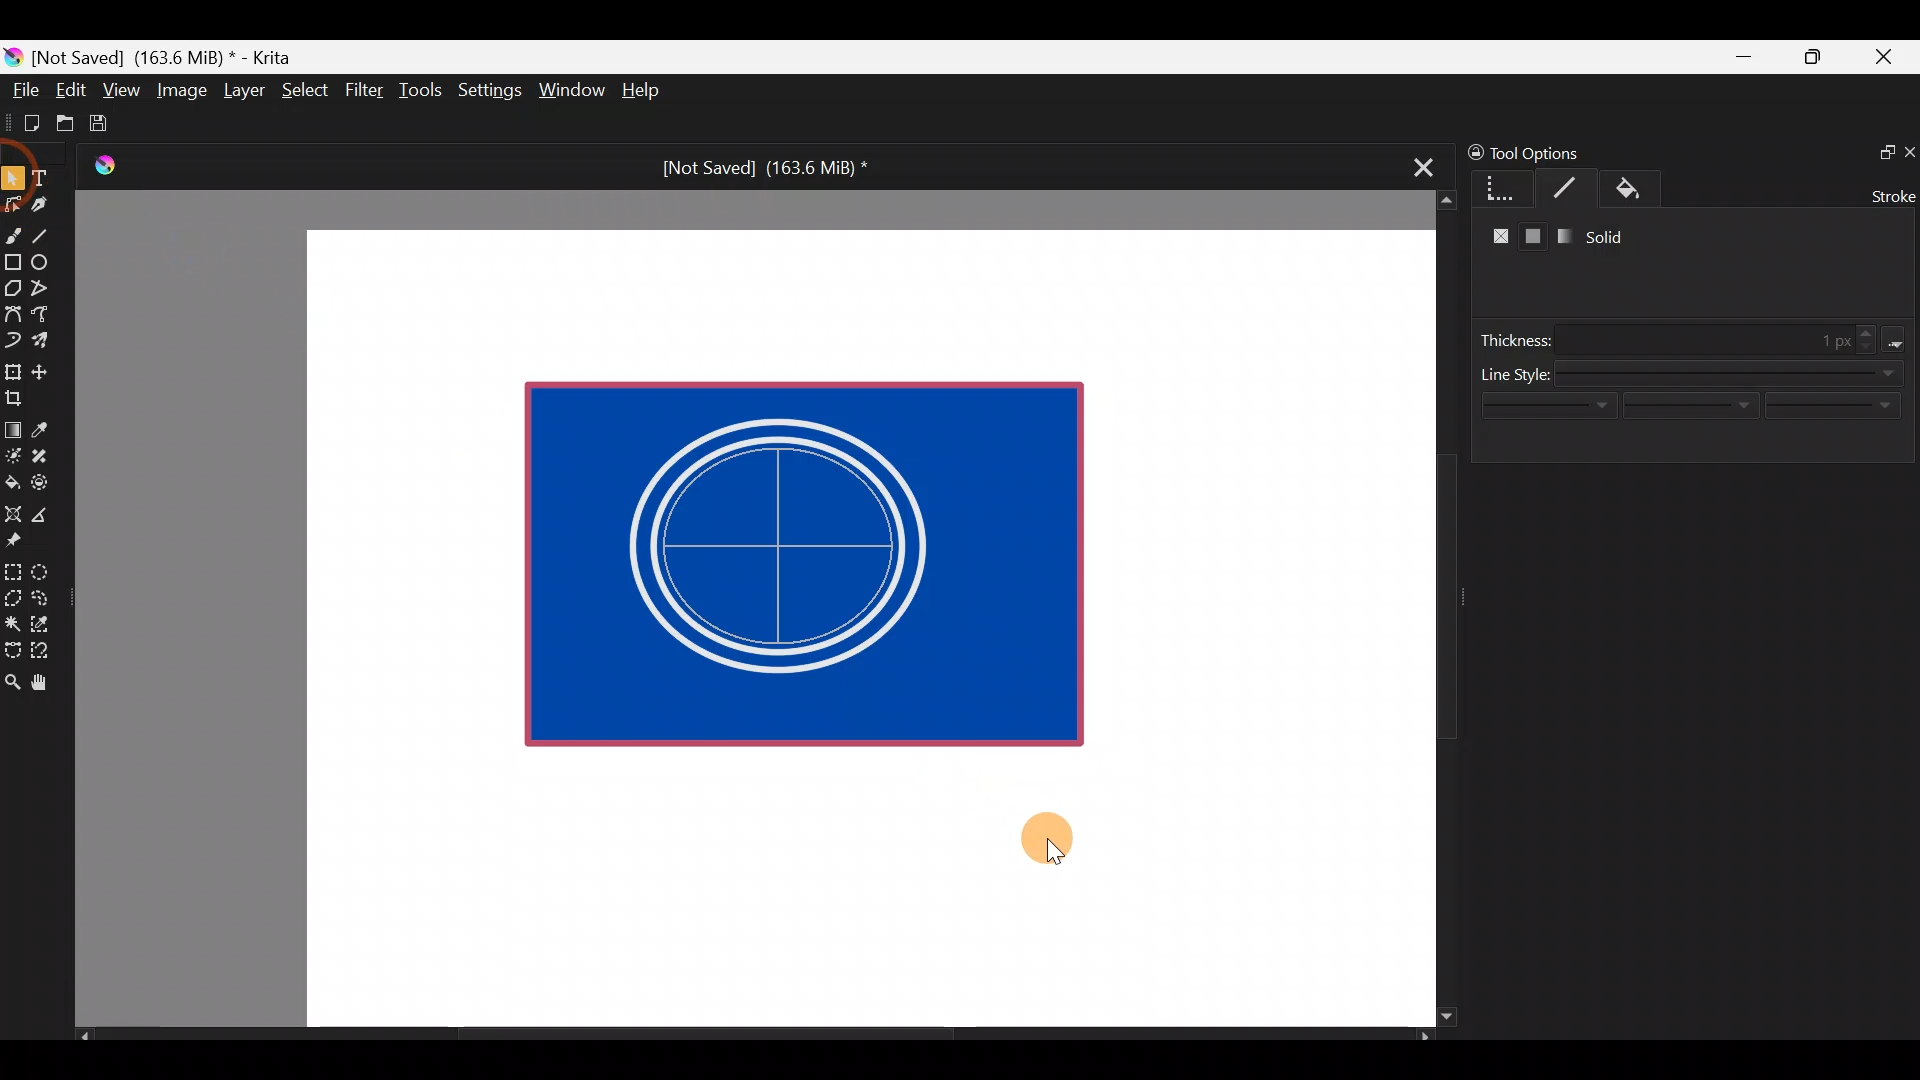  Describe the element at coordinates (1496, 238) in the screenshot. I see `No fill` at that location.